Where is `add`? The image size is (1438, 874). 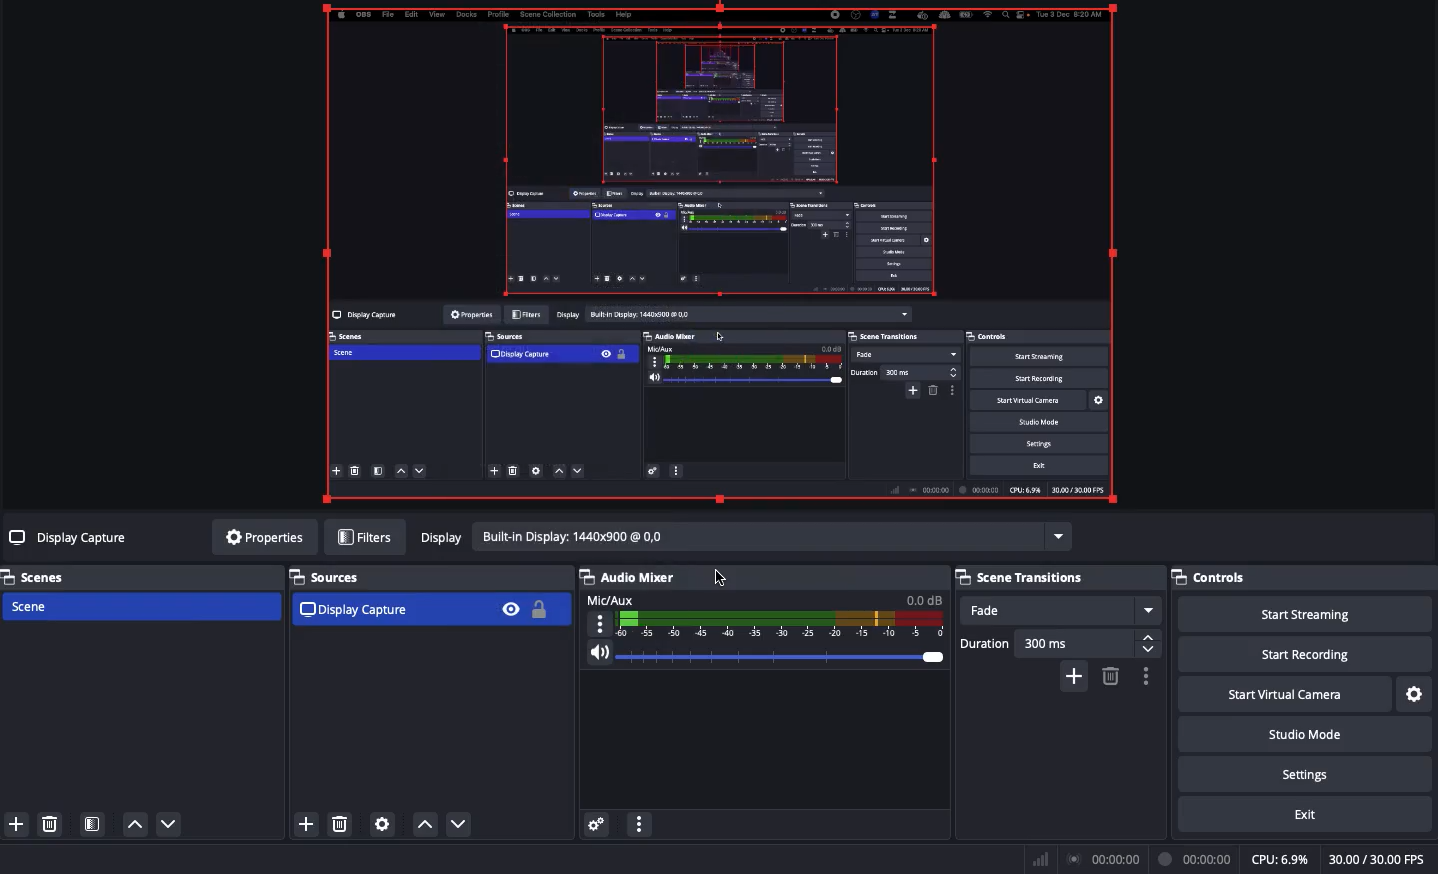
add is located at coordinates (306, 823).